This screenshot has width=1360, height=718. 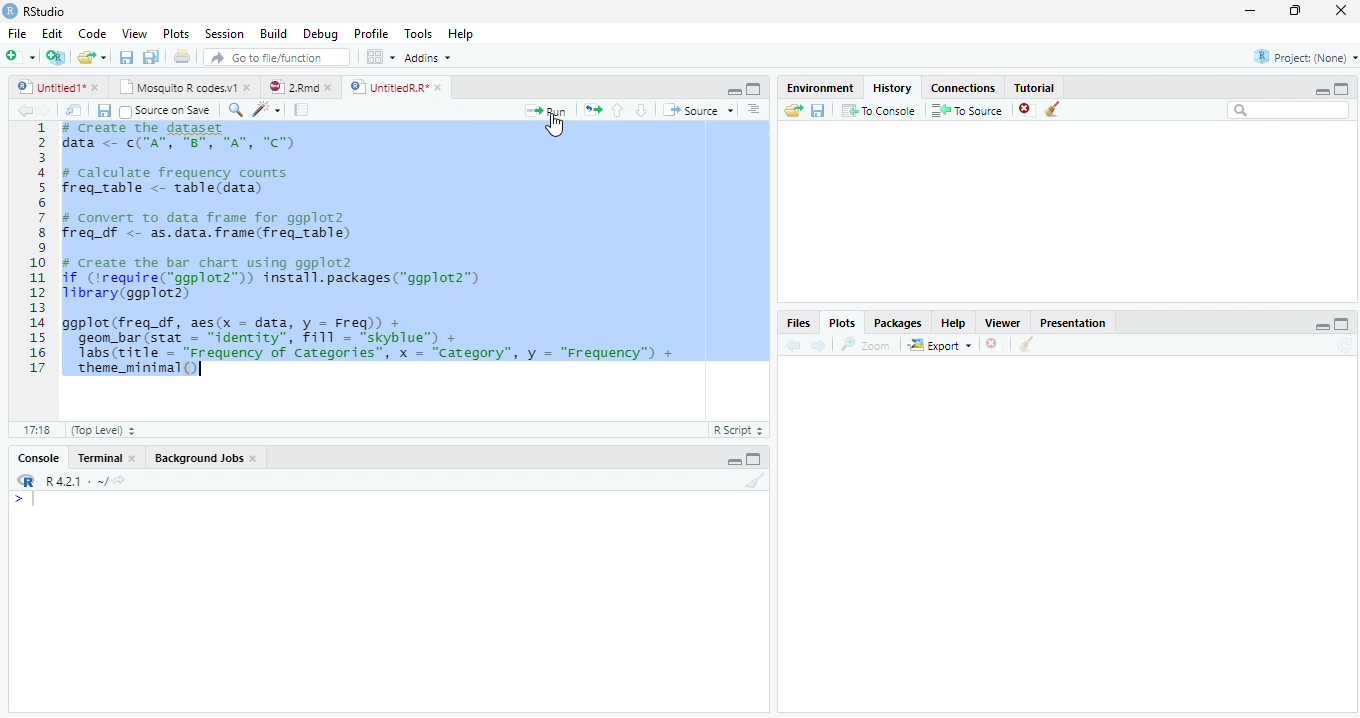 What do you see at coordinates (1027, 110) in the screenshot?
I see `Delete ` at bounding box center [1027, 110].